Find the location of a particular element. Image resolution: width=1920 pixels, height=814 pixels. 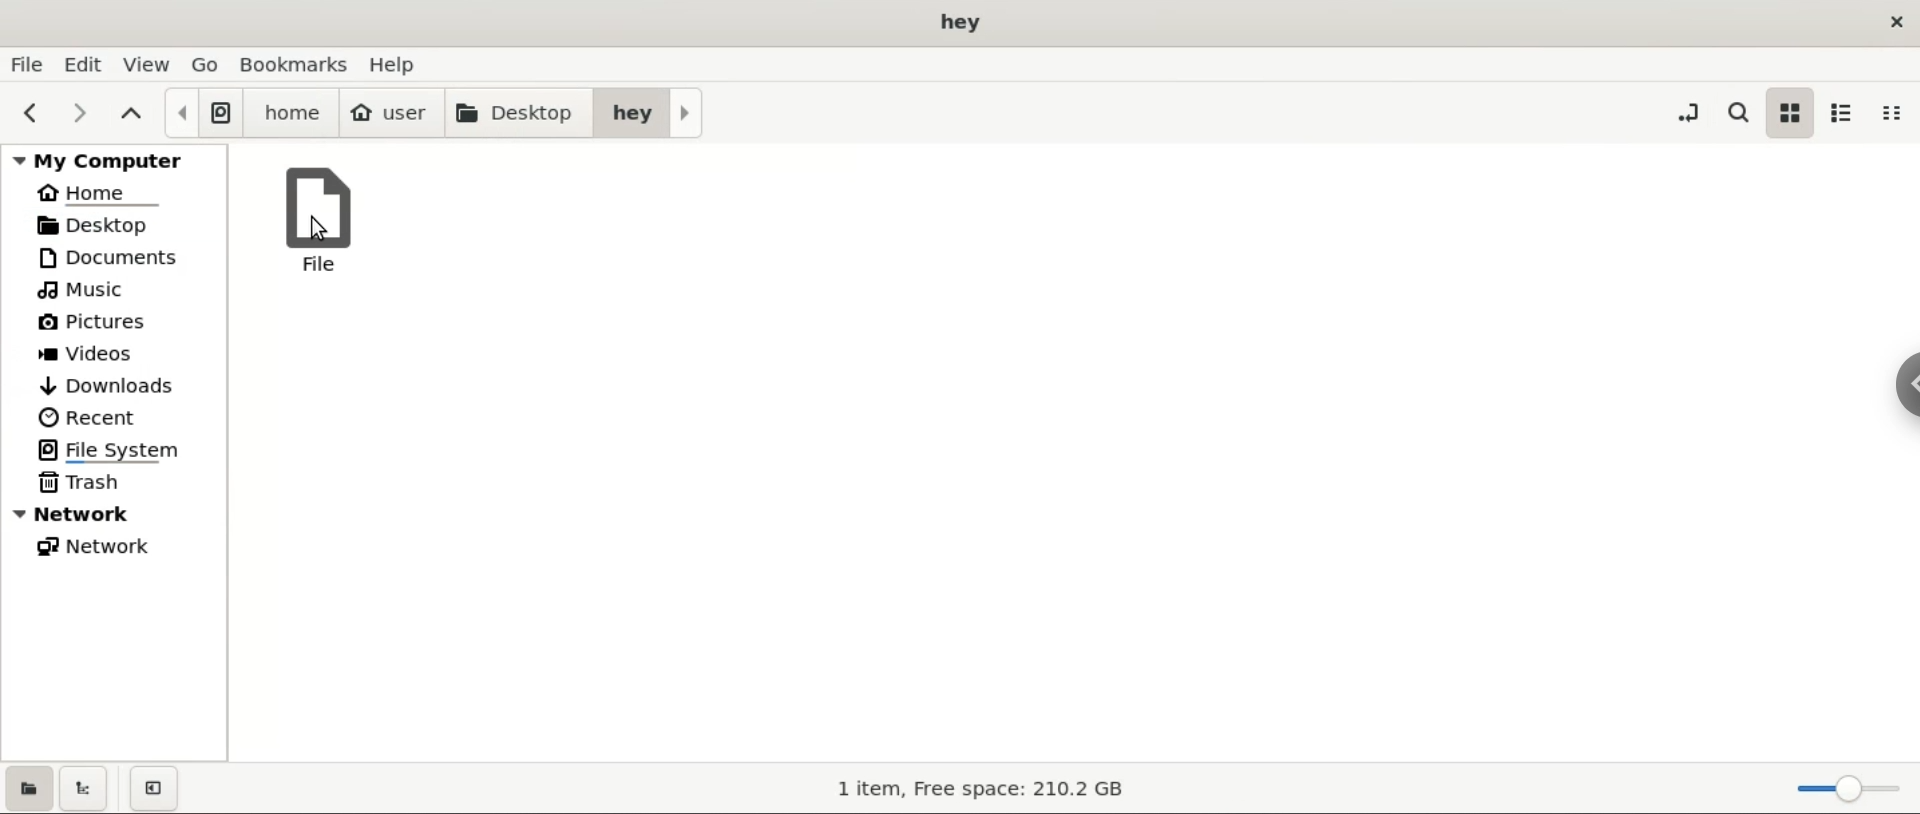

documents is located at coordinates (114, 261).